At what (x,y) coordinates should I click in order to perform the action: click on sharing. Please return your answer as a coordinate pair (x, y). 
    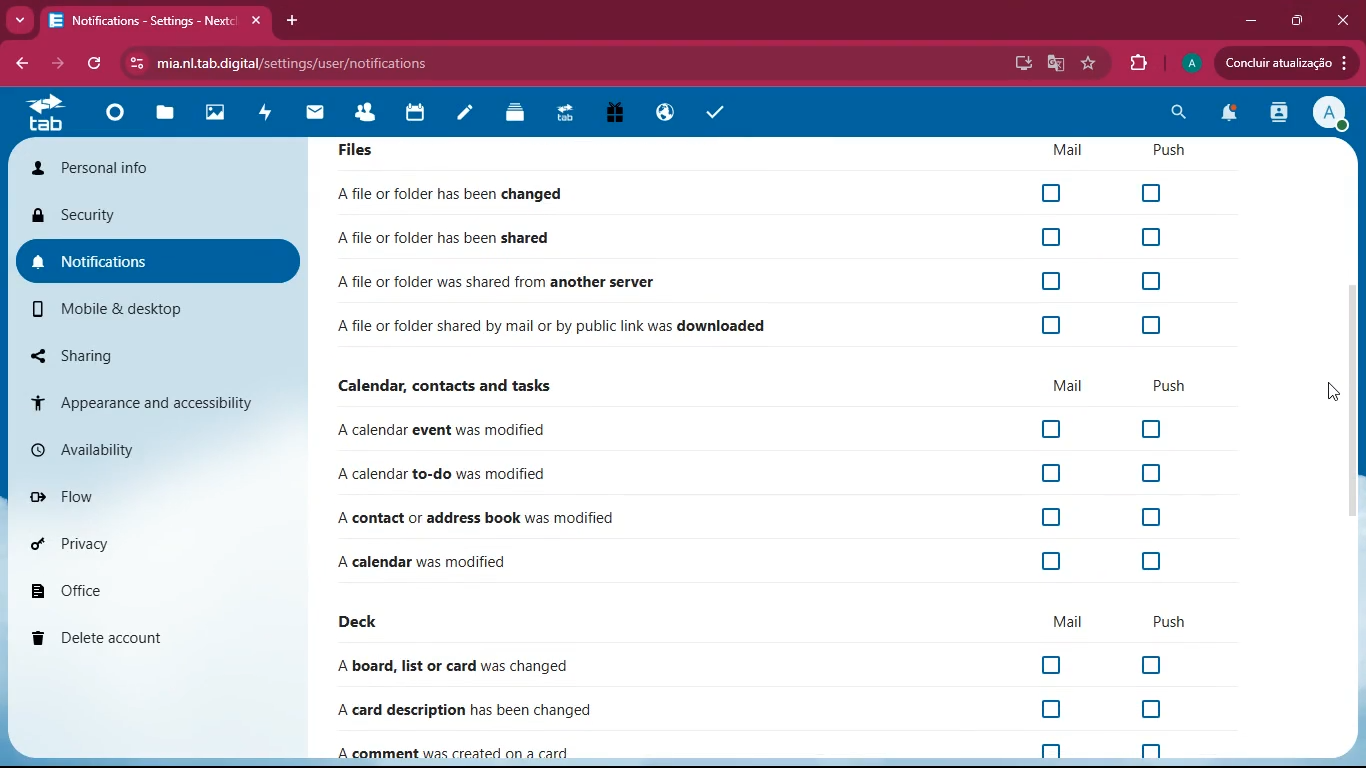
    Looking at the image, I should click on (119, 353).